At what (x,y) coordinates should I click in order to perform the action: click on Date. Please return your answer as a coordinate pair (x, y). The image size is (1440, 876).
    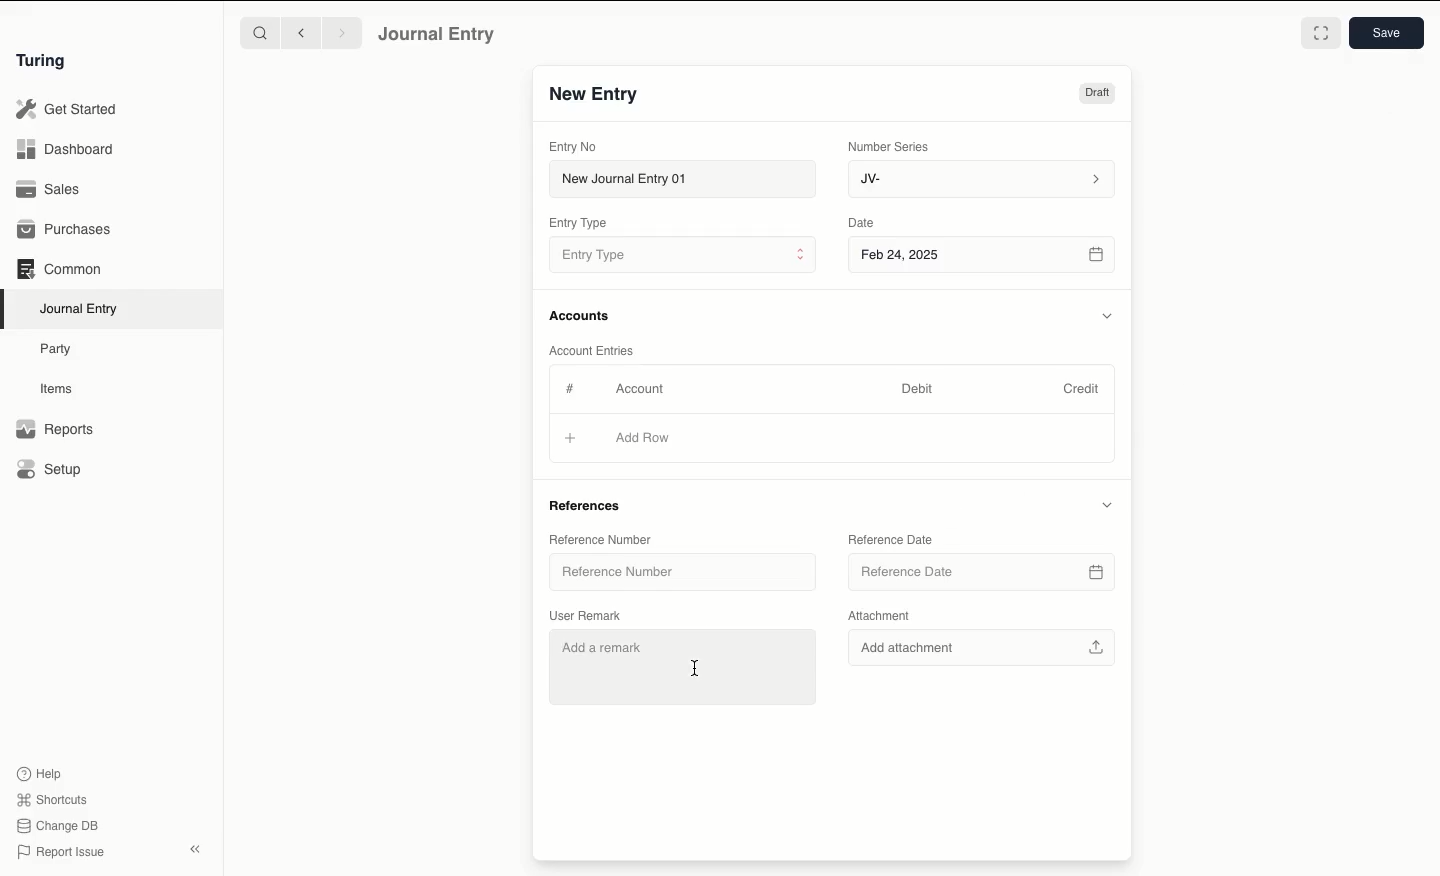
    Looking at the image, I should click on (864, 222).